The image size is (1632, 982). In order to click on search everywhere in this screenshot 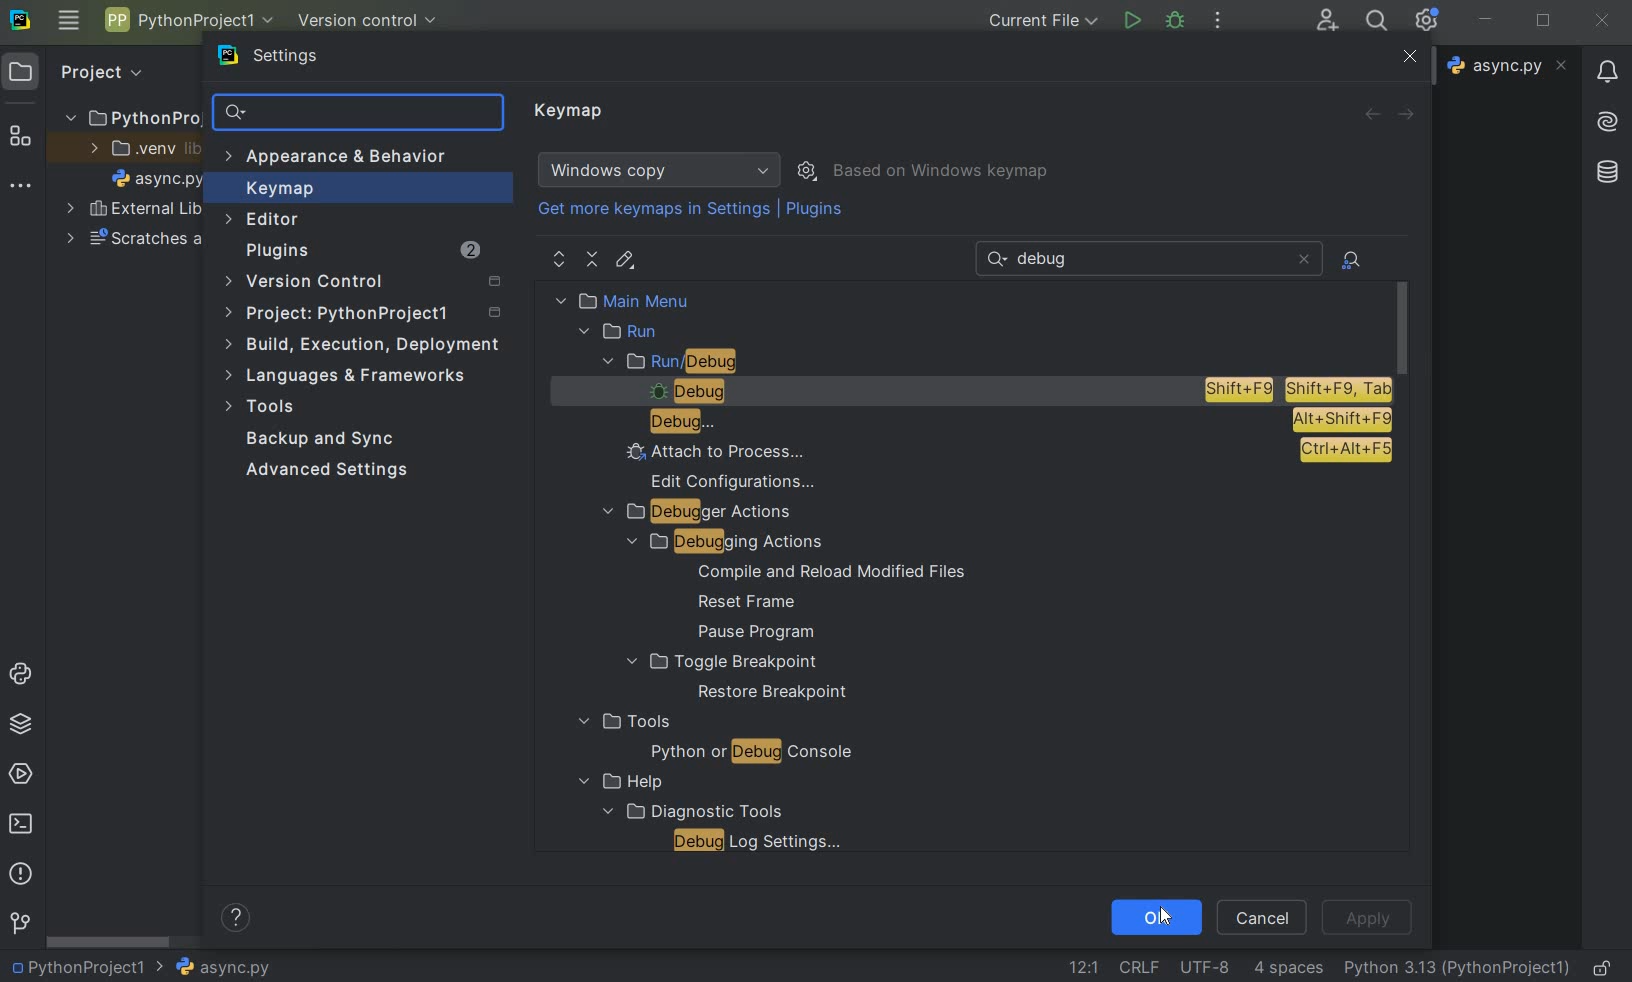, I will do `click(1373, 23)`.